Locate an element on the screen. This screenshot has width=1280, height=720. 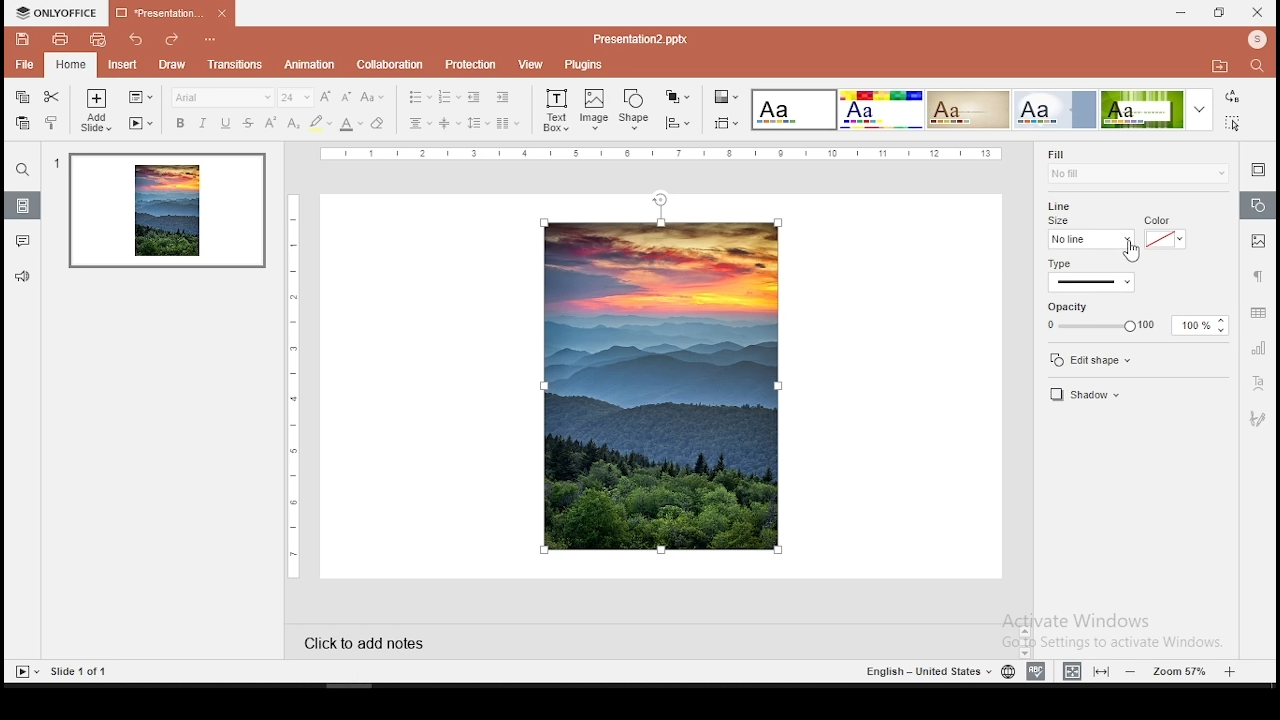
click to add notes is located at coordinates (371, 643).